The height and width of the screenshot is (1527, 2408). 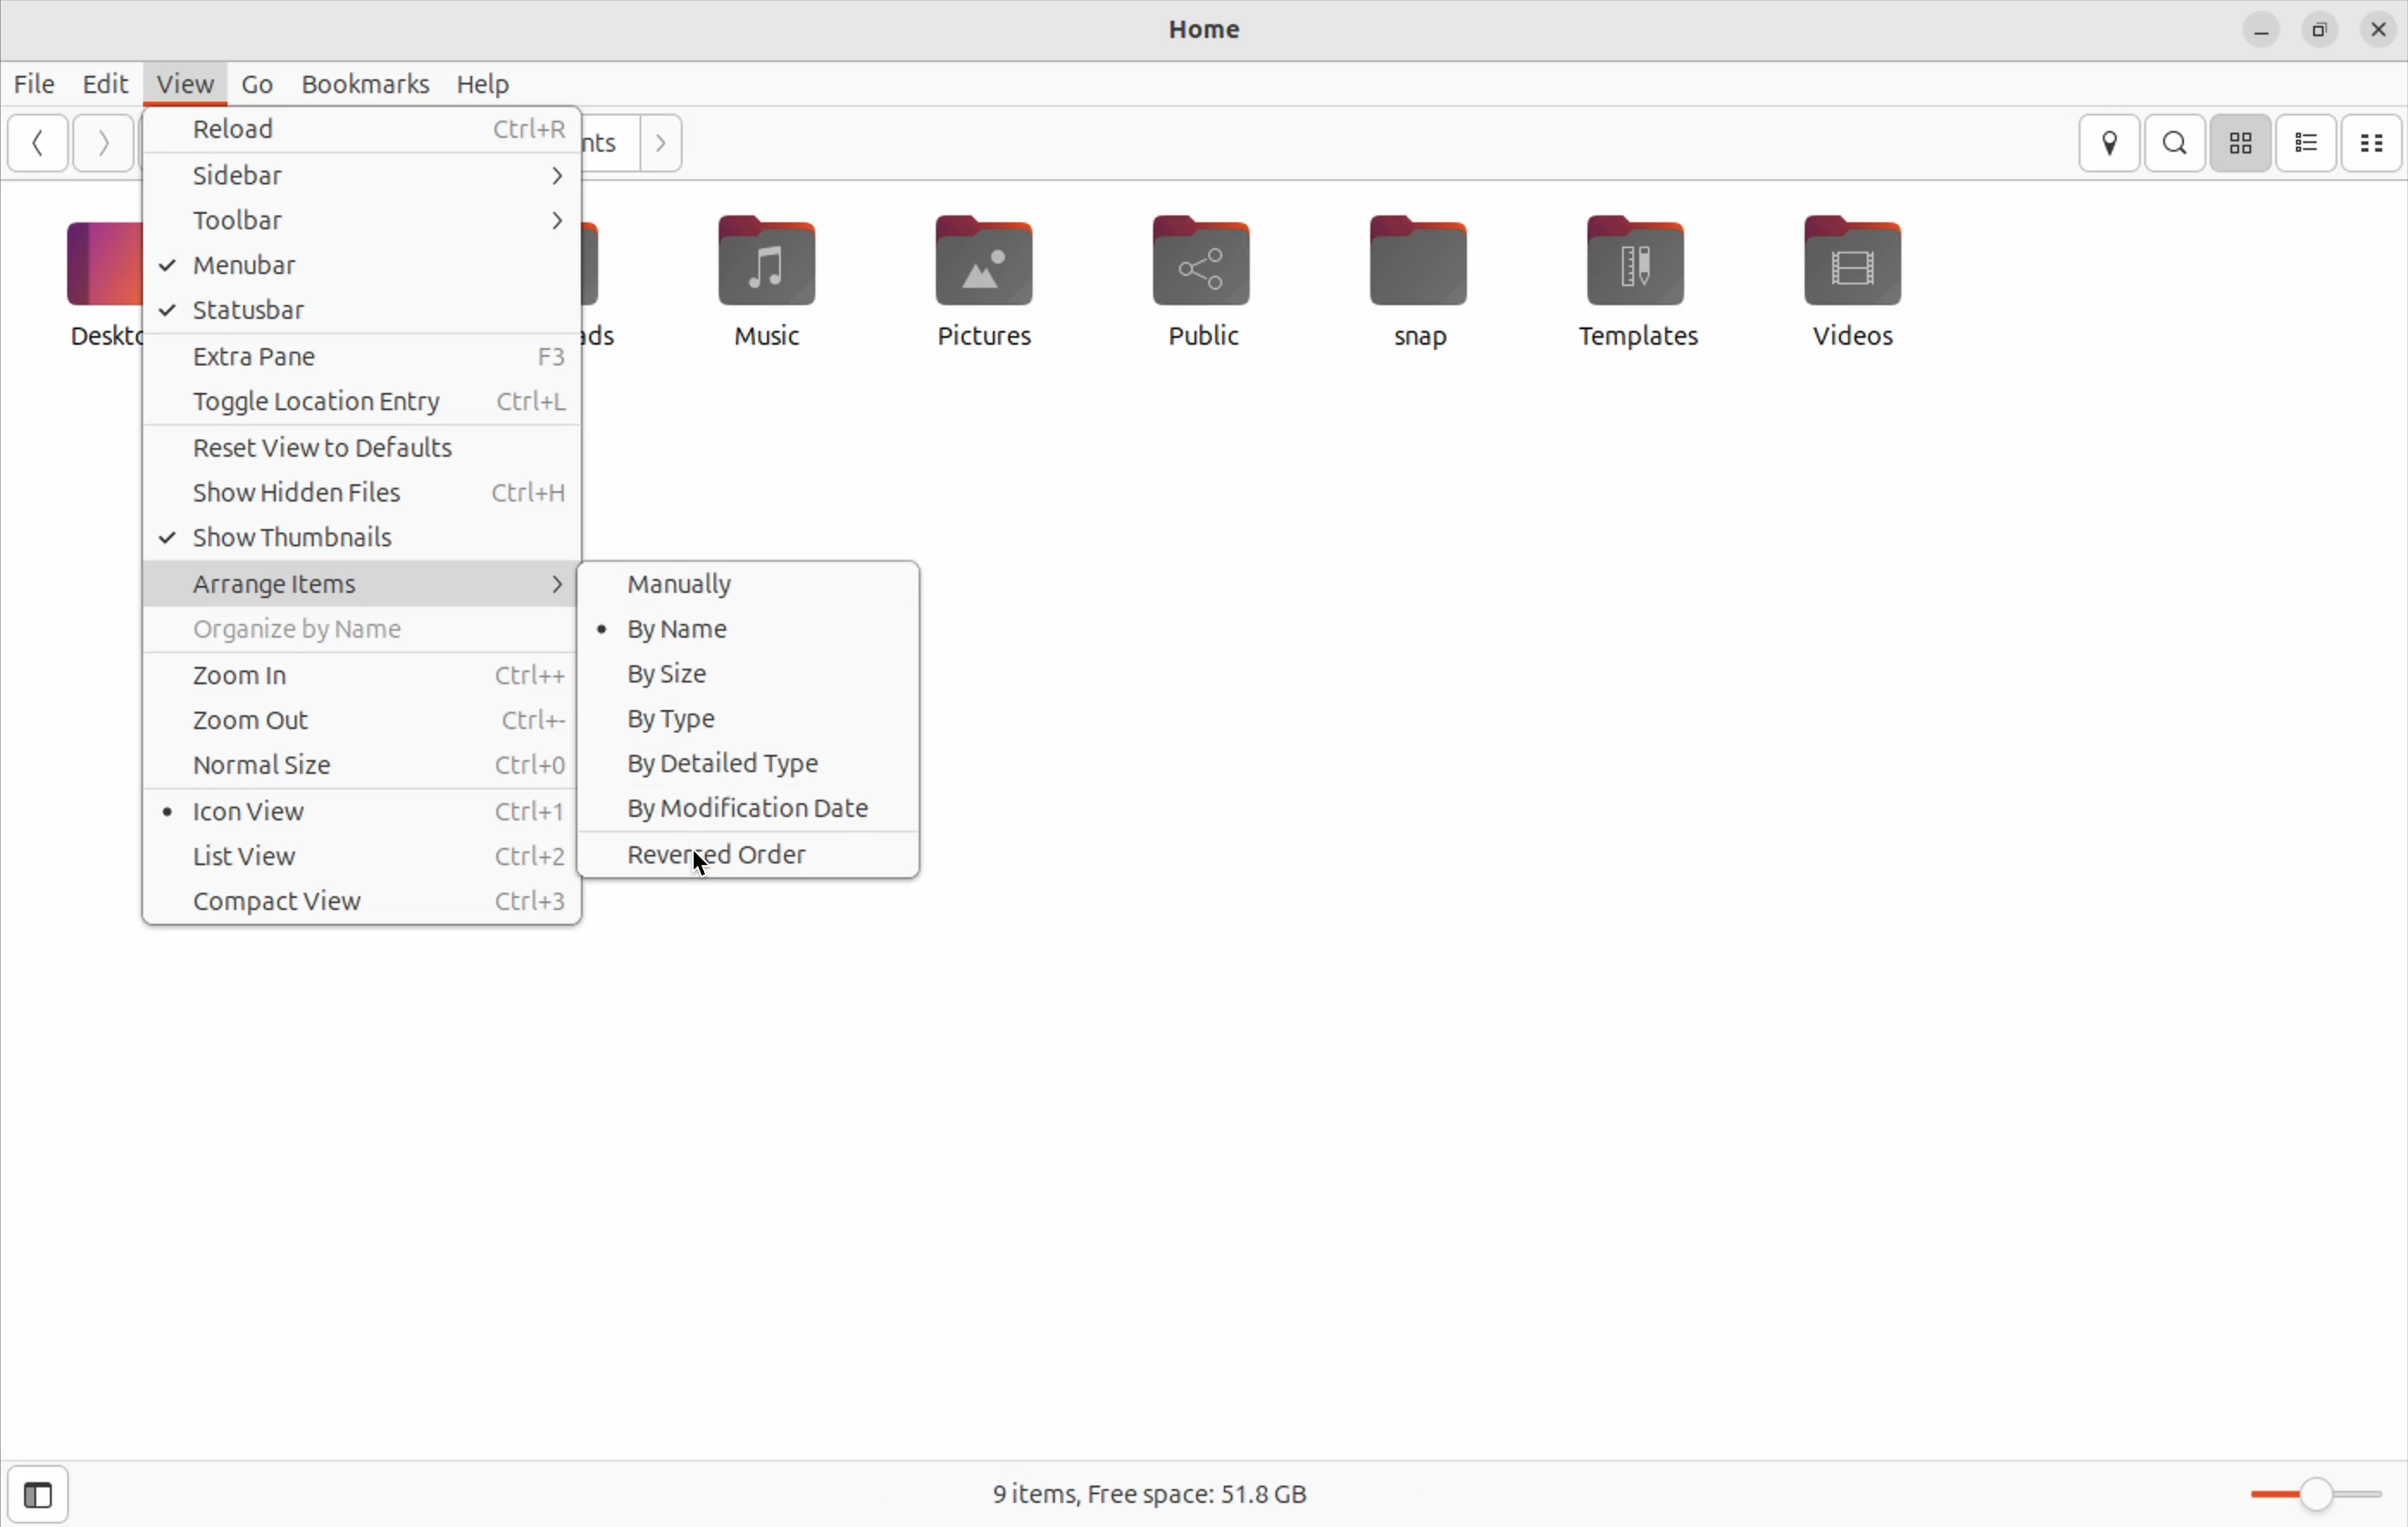 What do you see at coordinates (30, 1498) in the screenshot?
I see `open side bar` at bounding box center [30, 1498].